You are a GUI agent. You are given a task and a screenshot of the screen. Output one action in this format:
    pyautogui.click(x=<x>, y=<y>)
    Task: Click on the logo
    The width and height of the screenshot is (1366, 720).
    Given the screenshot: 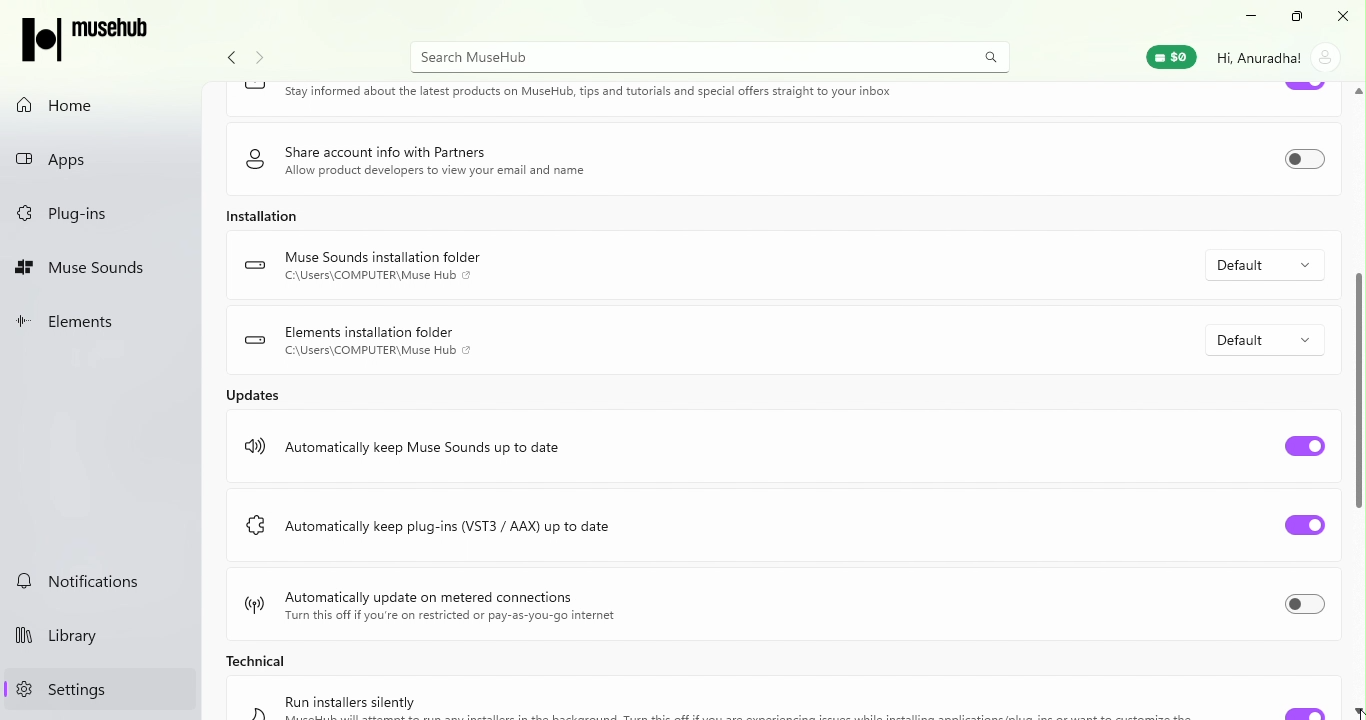 What is the action you would take?
    pyautogui.click(x=256, y=524)
    